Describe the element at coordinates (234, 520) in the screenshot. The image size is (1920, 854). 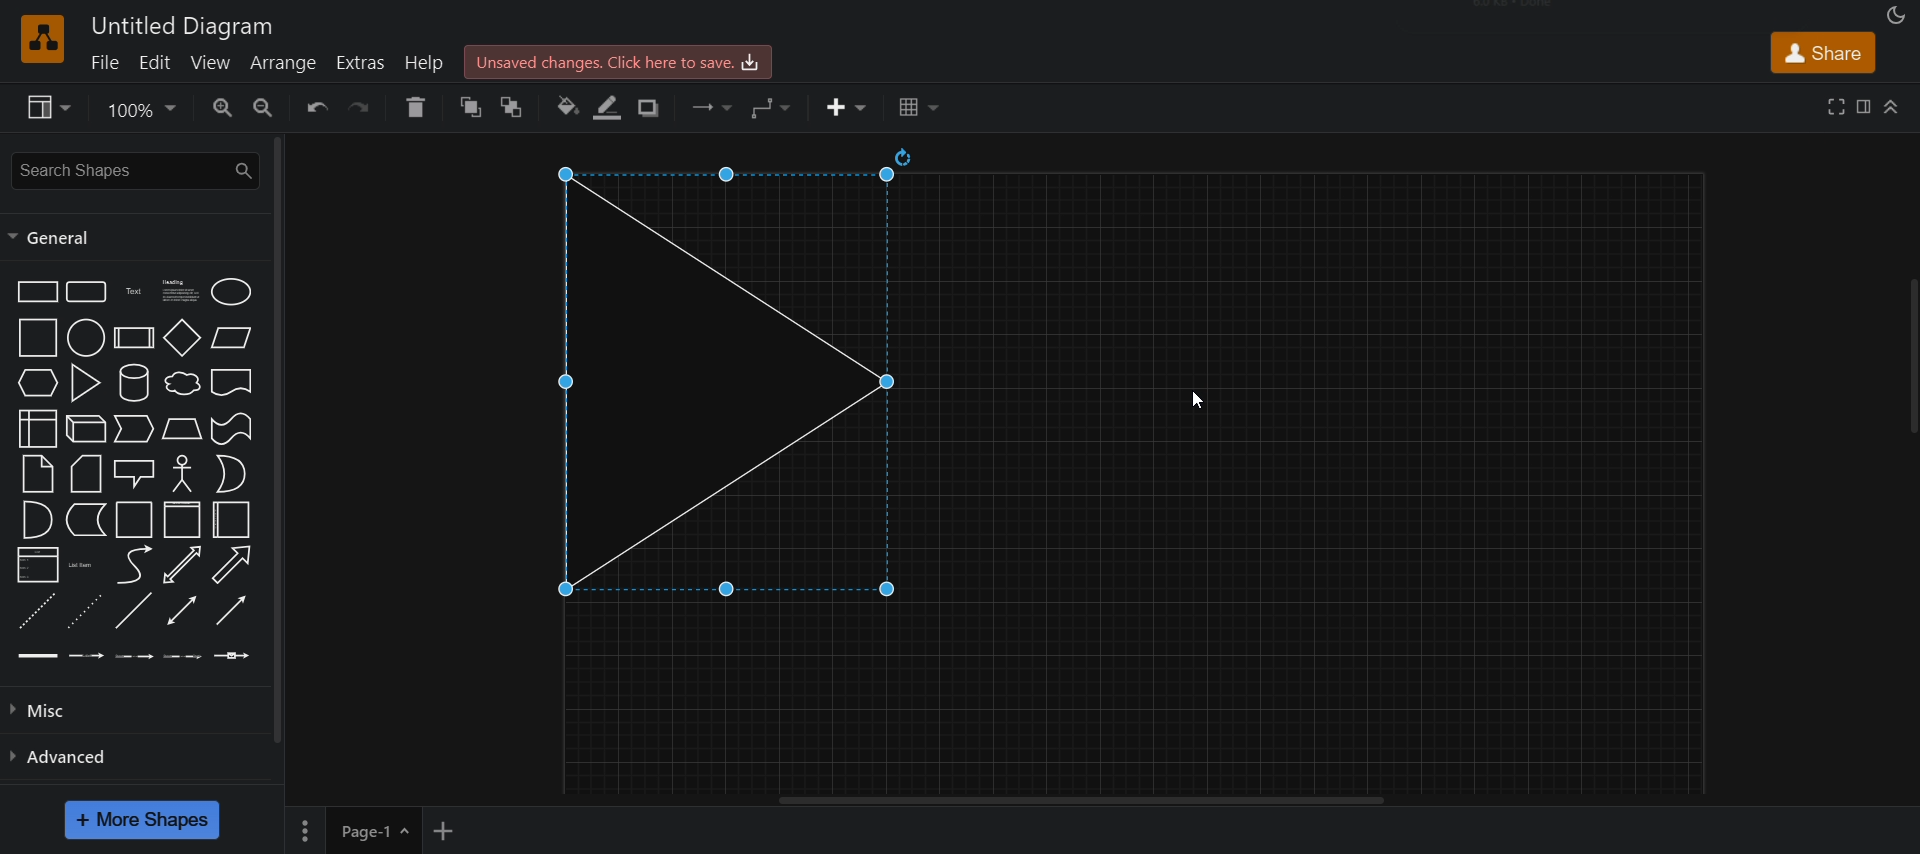
I see `container` at that location.